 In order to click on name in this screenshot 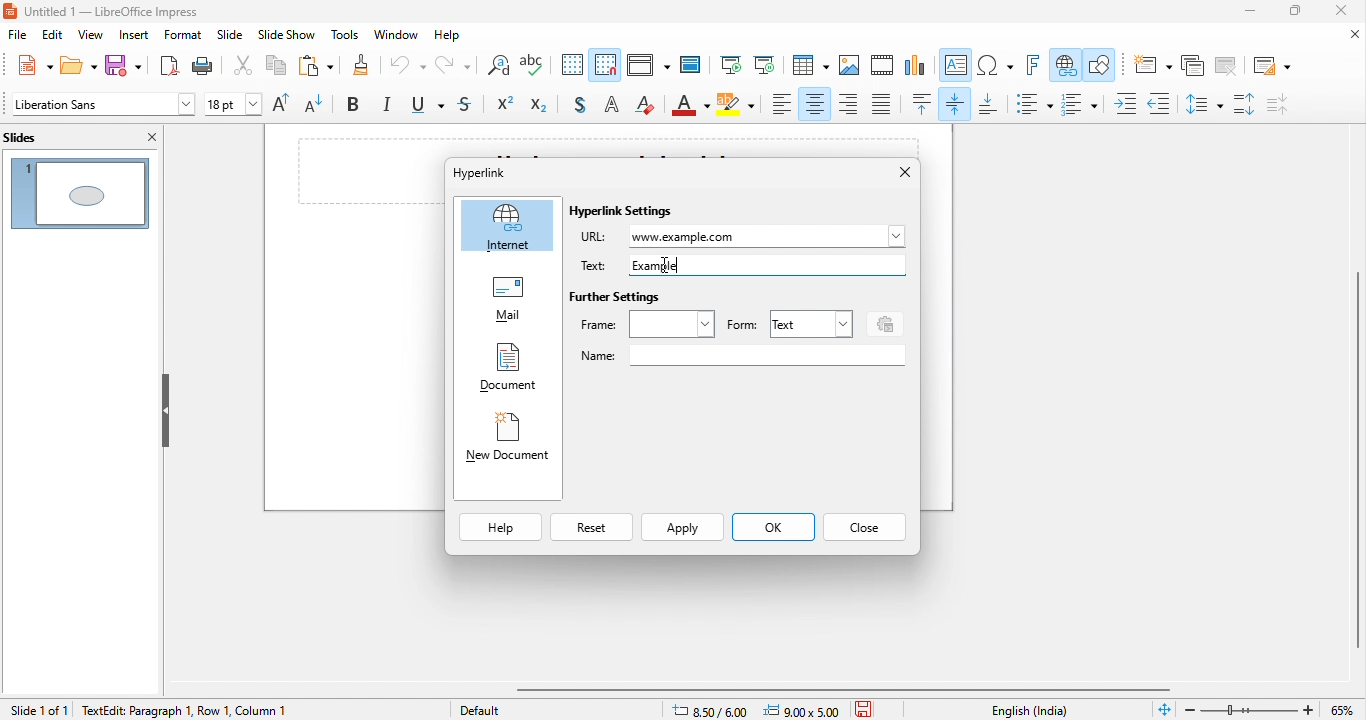, I will do `click(742, 356)`.